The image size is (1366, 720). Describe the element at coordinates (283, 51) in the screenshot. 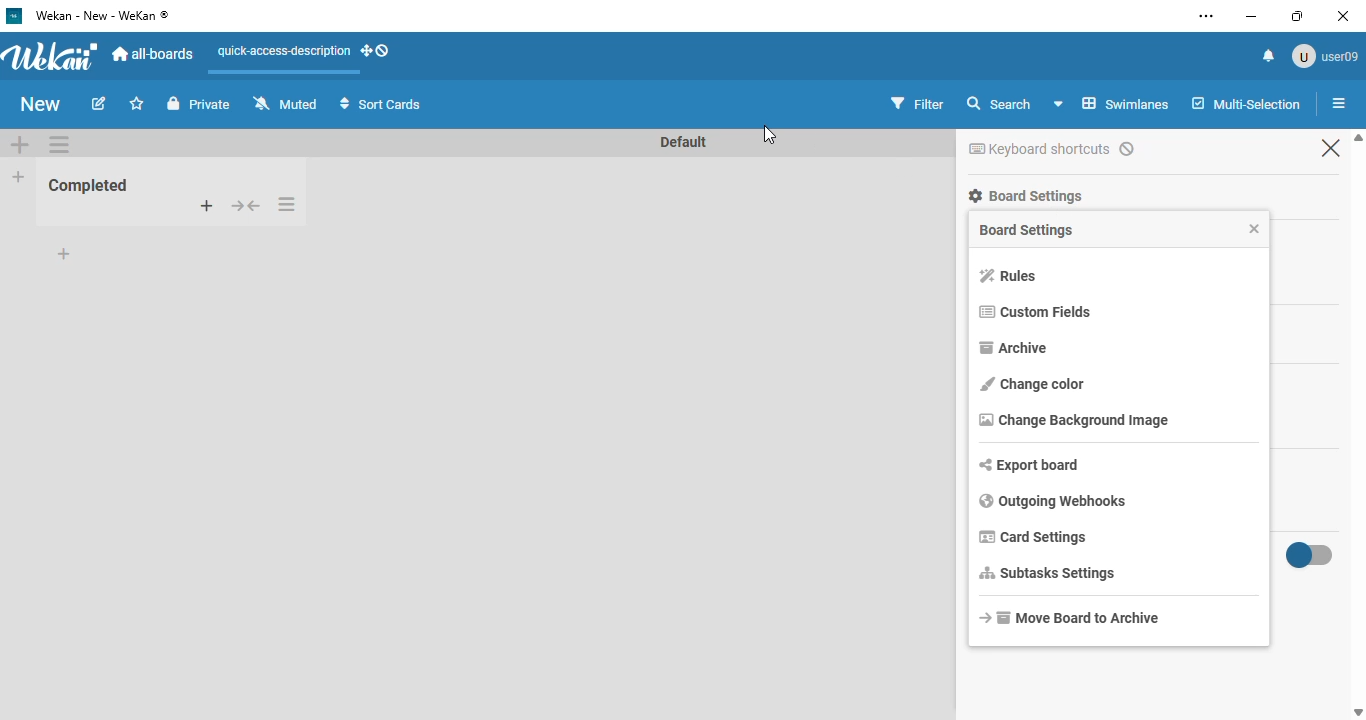

I see `quick-access-description` at that location.